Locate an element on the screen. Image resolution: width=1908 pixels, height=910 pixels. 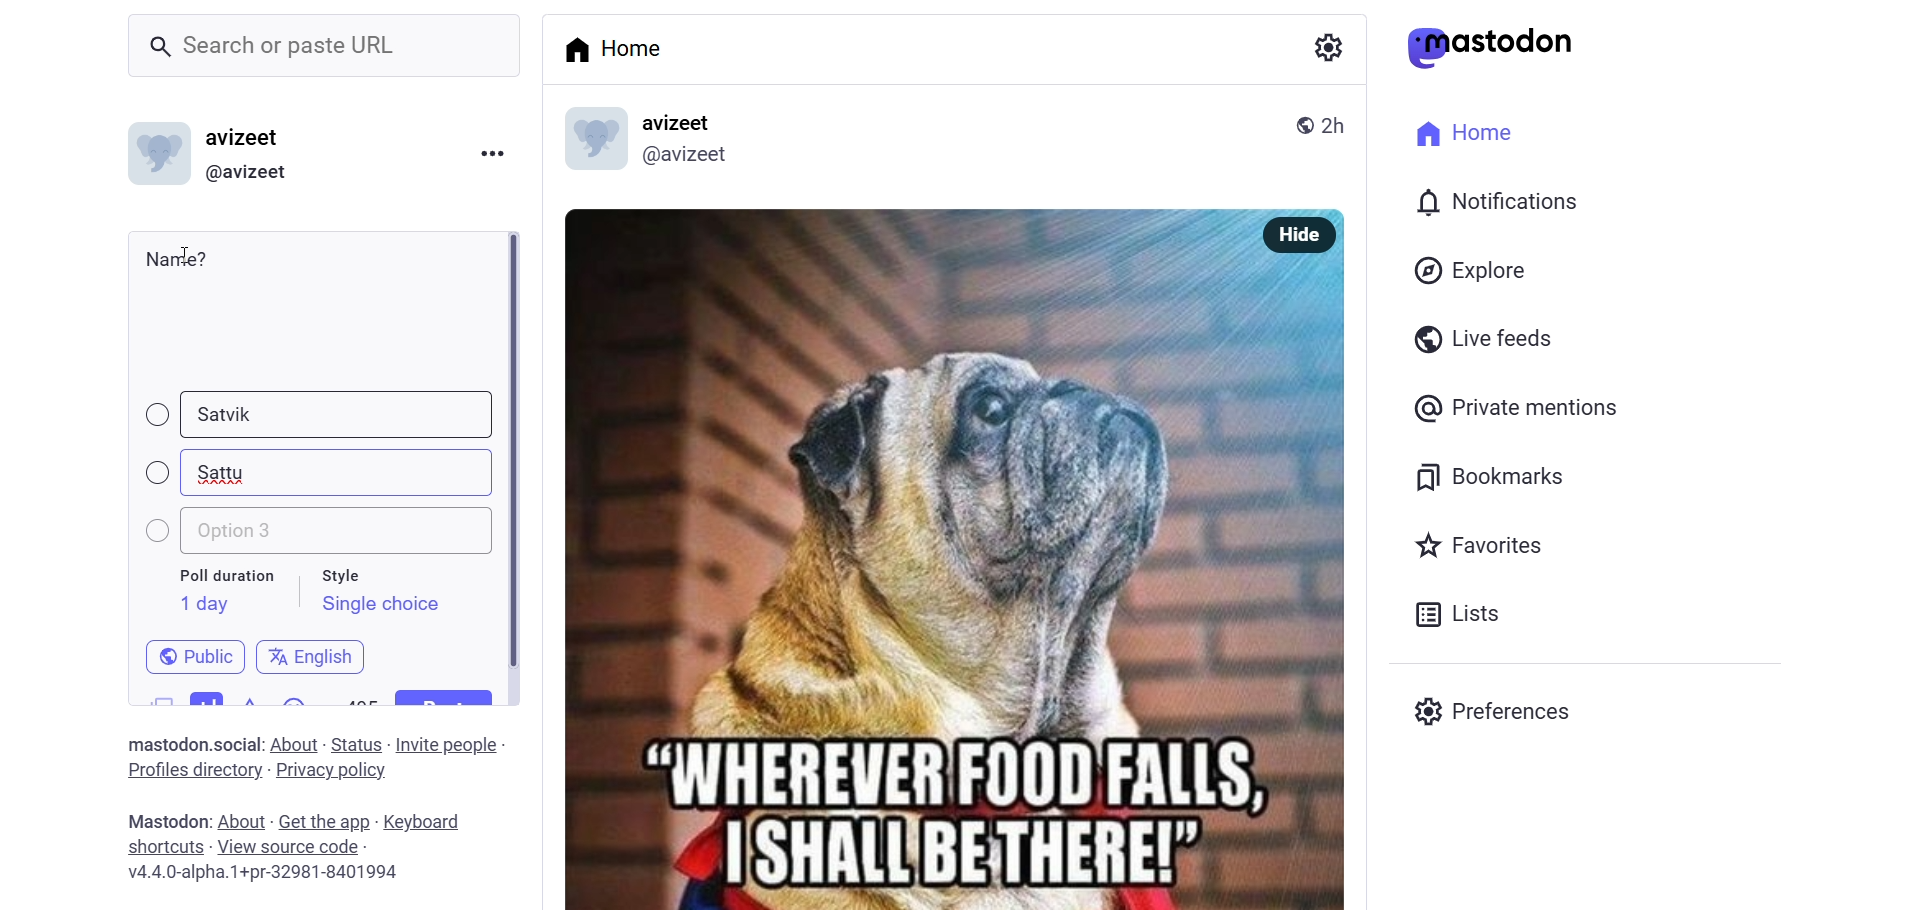
Search or paste URL is located at coordinates (324, 46).